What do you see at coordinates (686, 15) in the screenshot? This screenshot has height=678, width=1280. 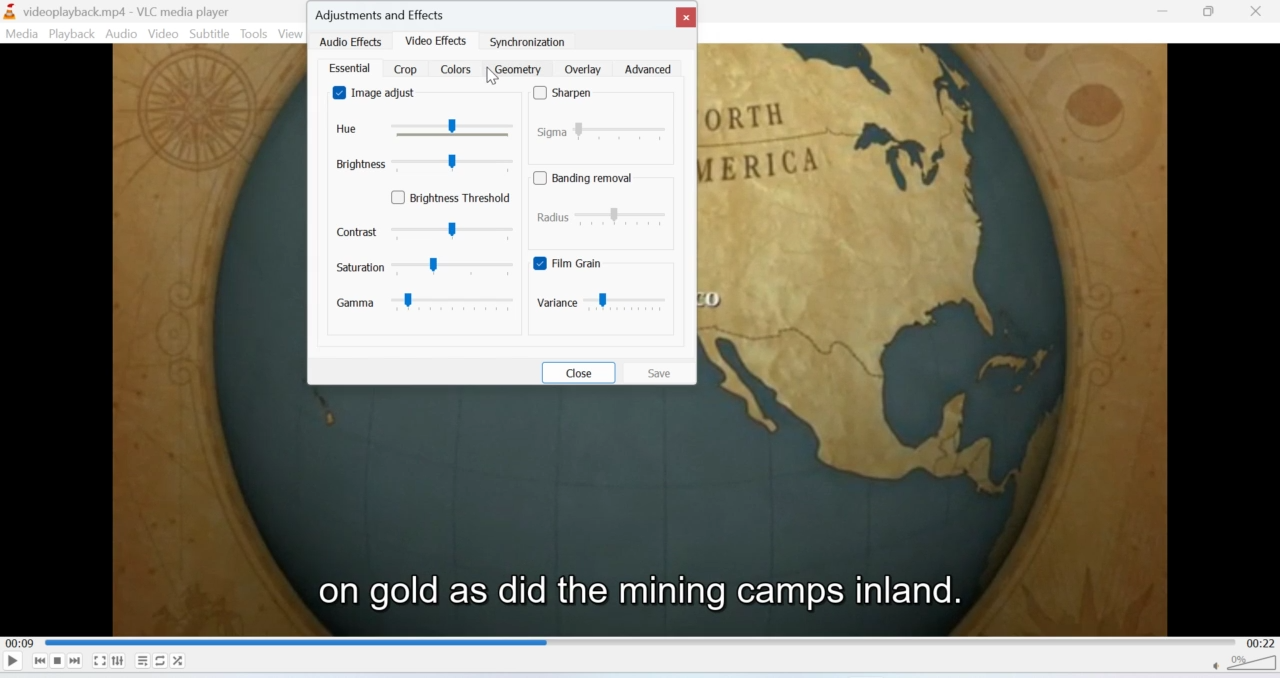 I see `close` at bounding box center [686, 15].